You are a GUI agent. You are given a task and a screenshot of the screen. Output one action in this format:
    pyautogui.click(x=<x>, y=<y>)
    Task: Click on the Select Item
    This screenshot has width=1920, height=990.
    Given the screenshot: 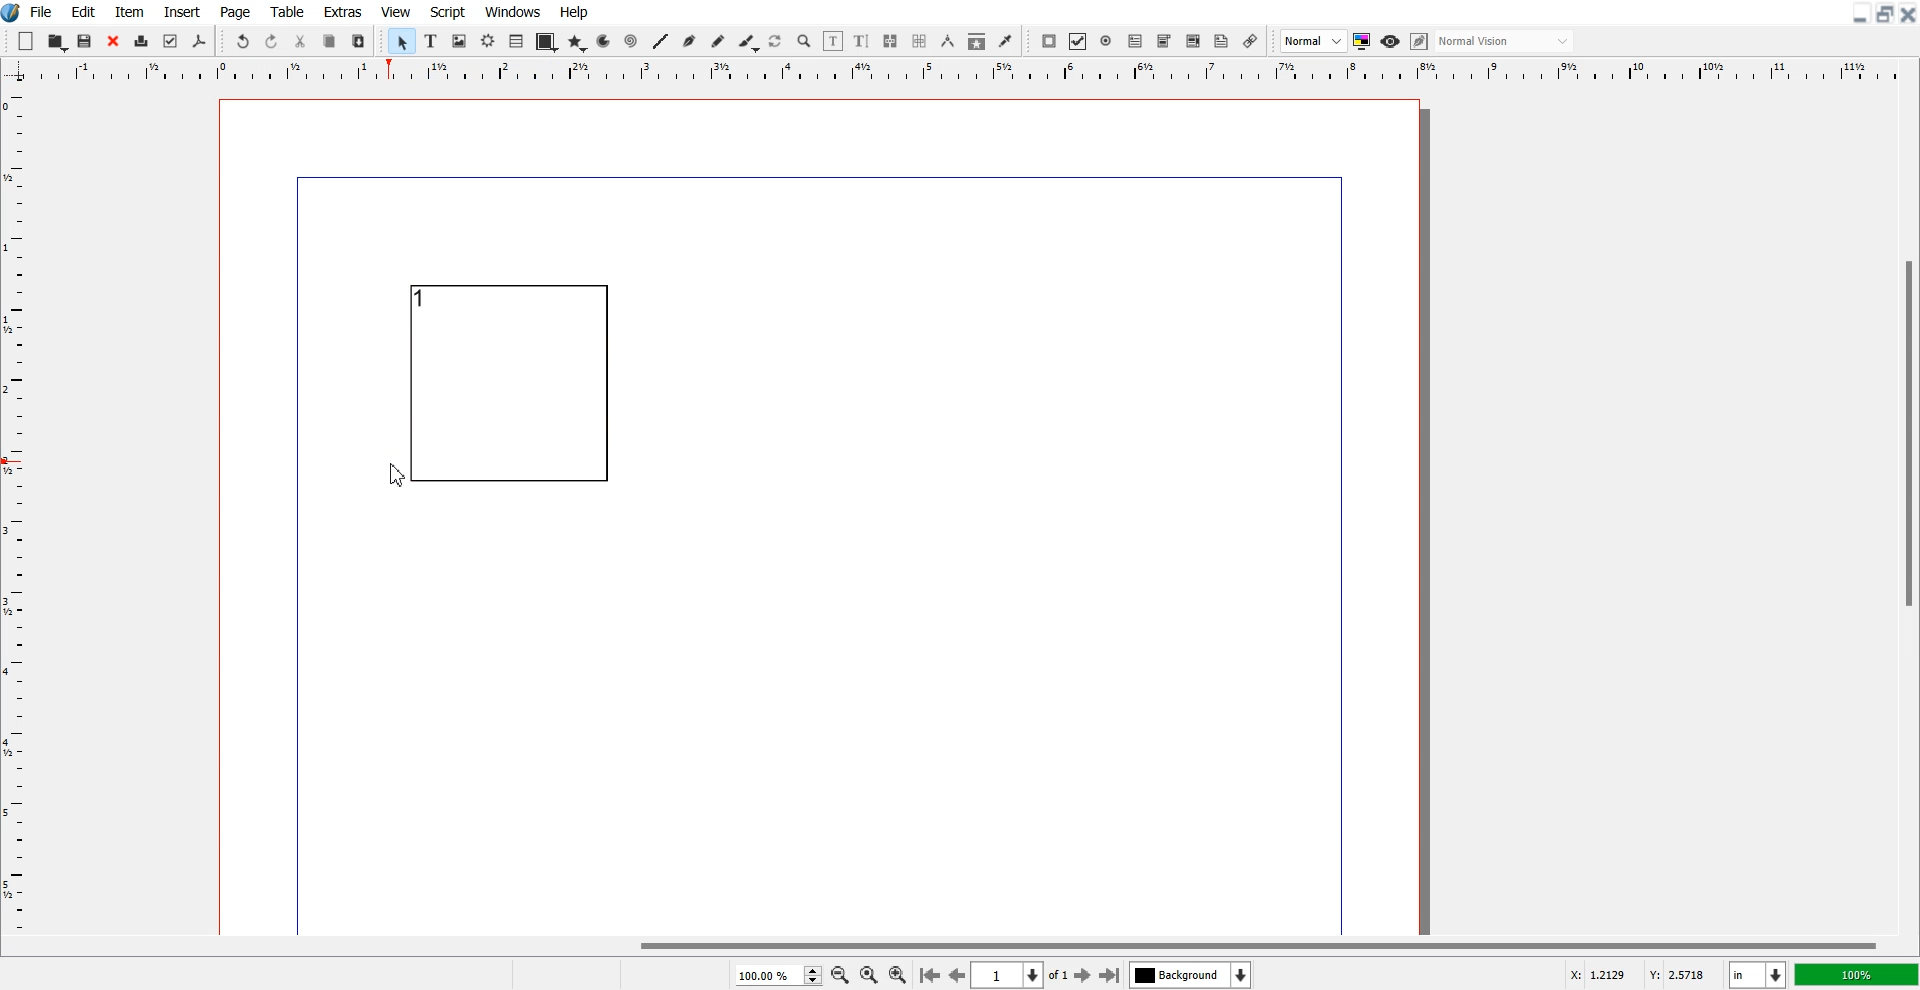 What is the action you would take?
    pyautogui.click(x=403, y=41)
    